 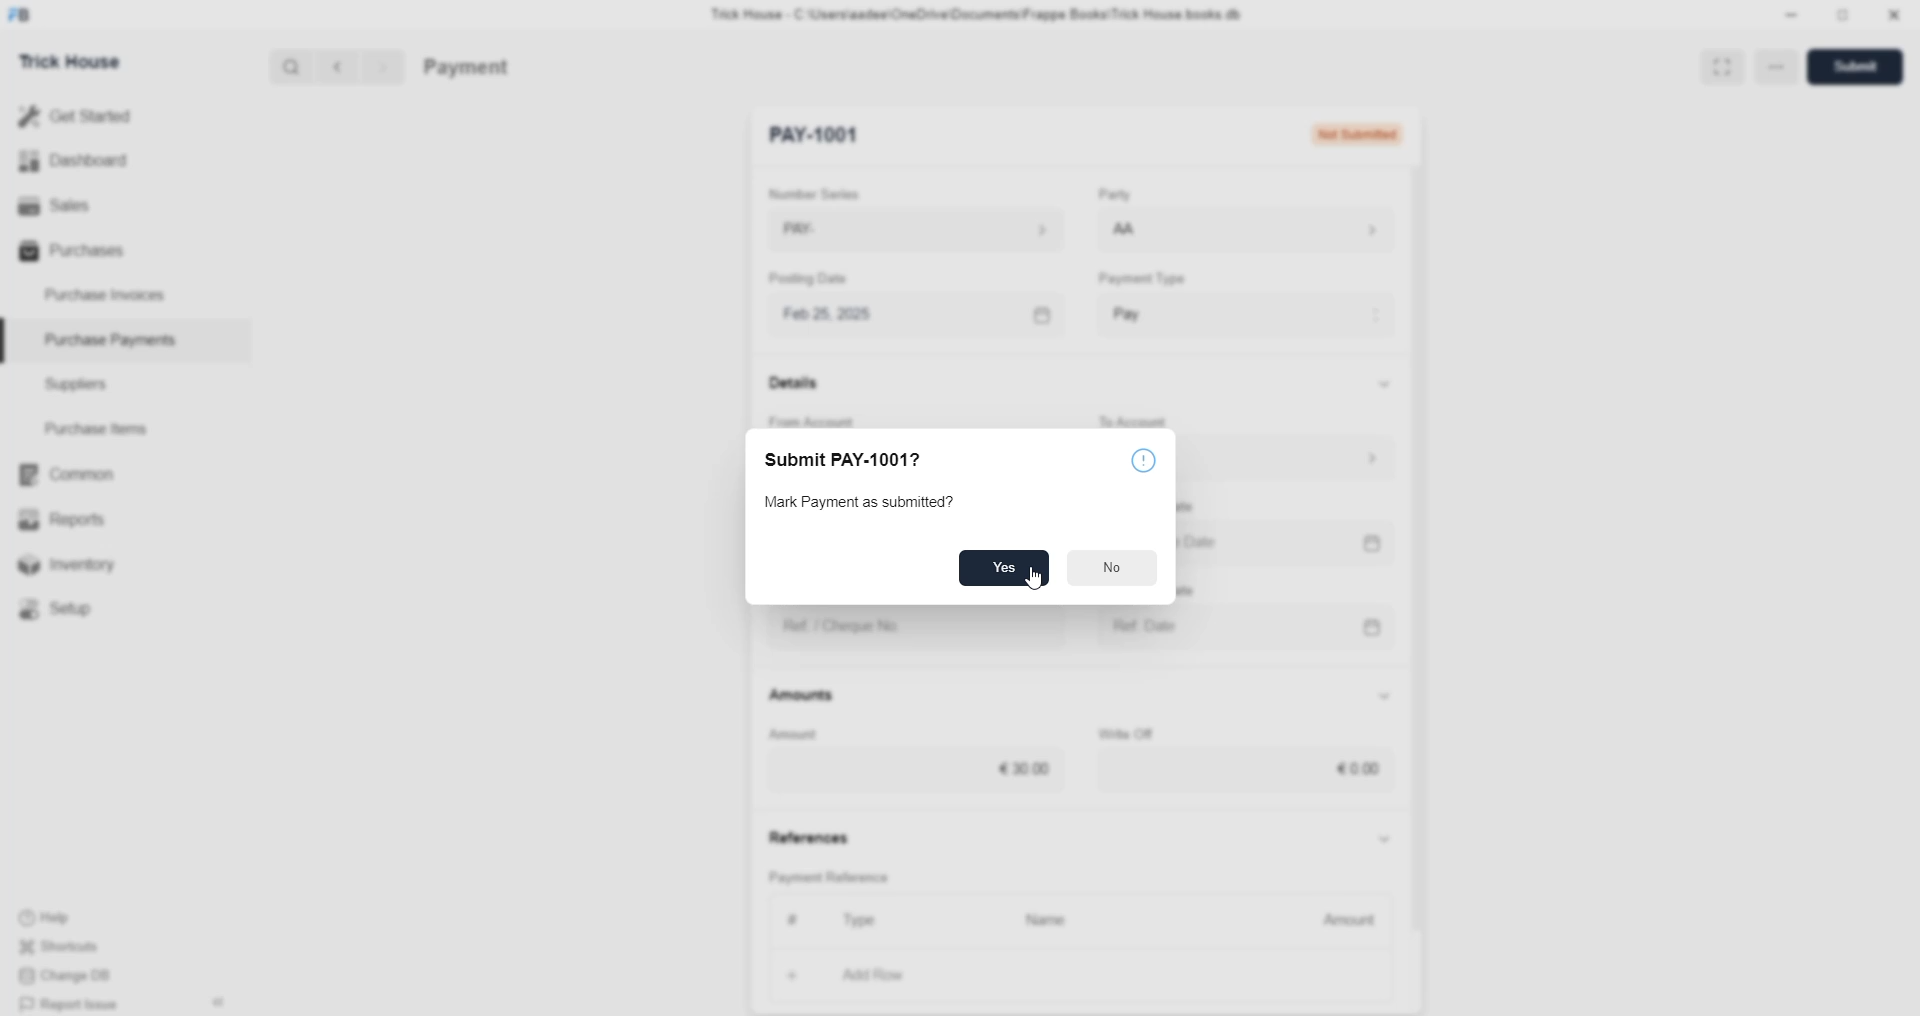 I want to click on to account, so click(x=1163, y=417).